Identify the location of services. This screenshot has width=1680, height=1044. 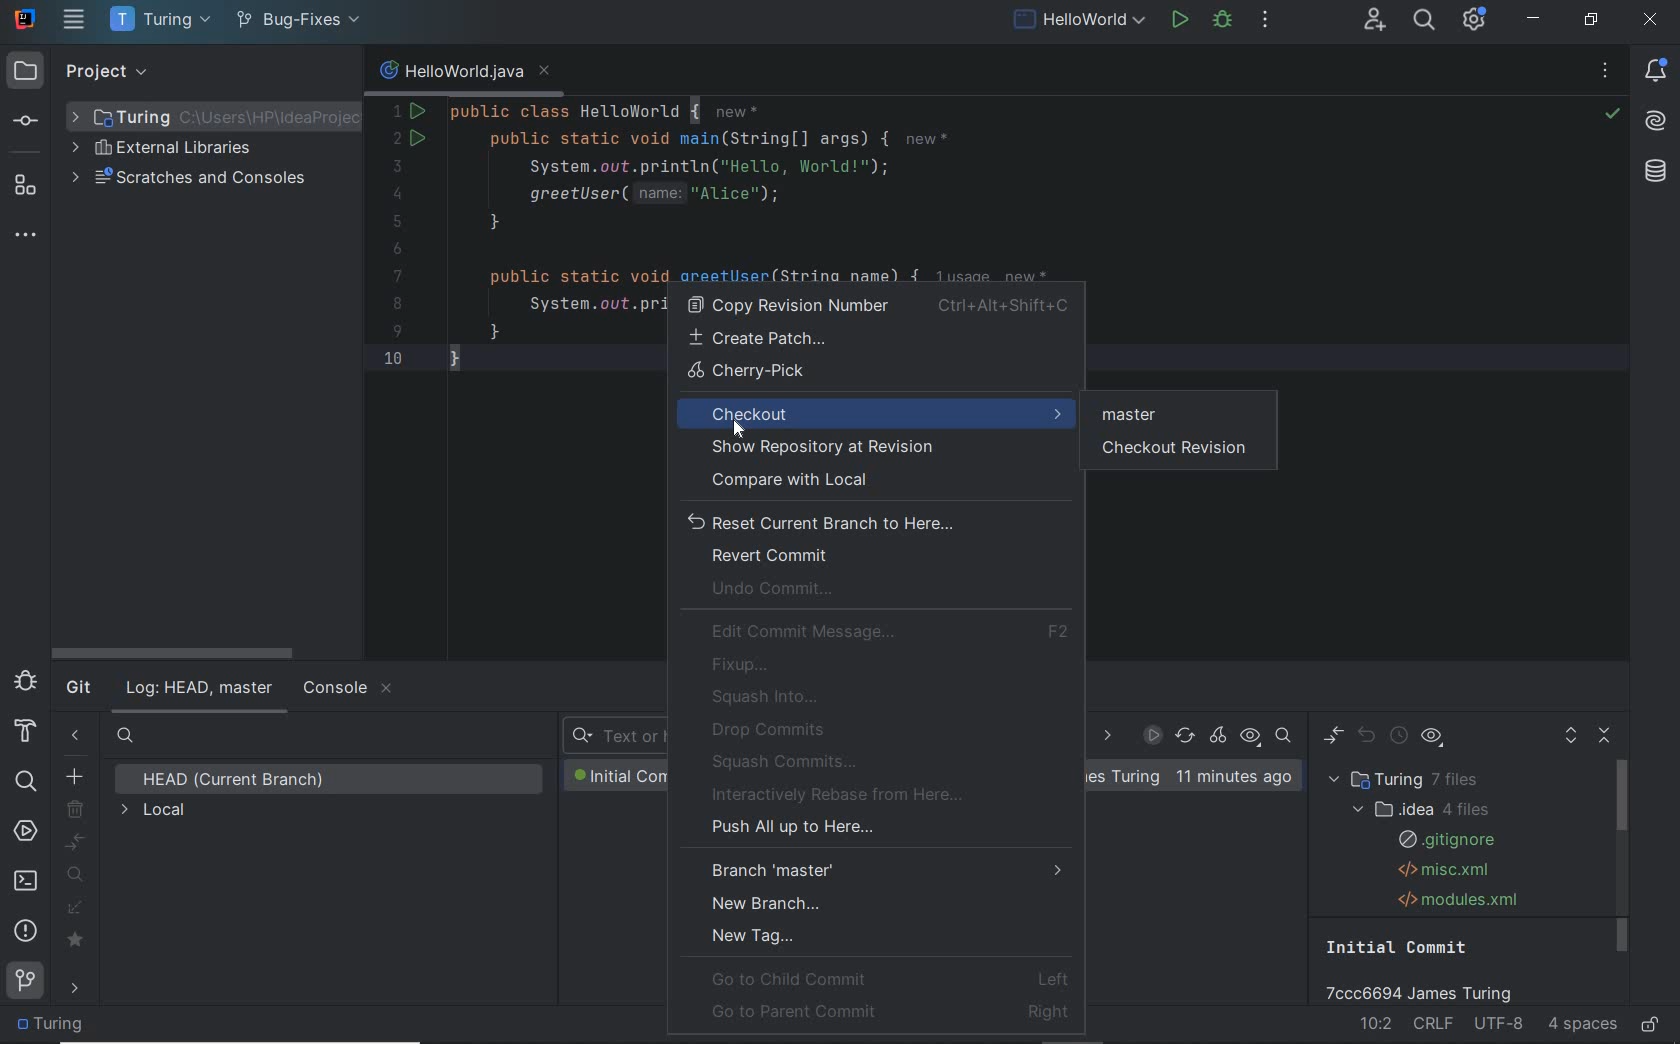
(26, 833).